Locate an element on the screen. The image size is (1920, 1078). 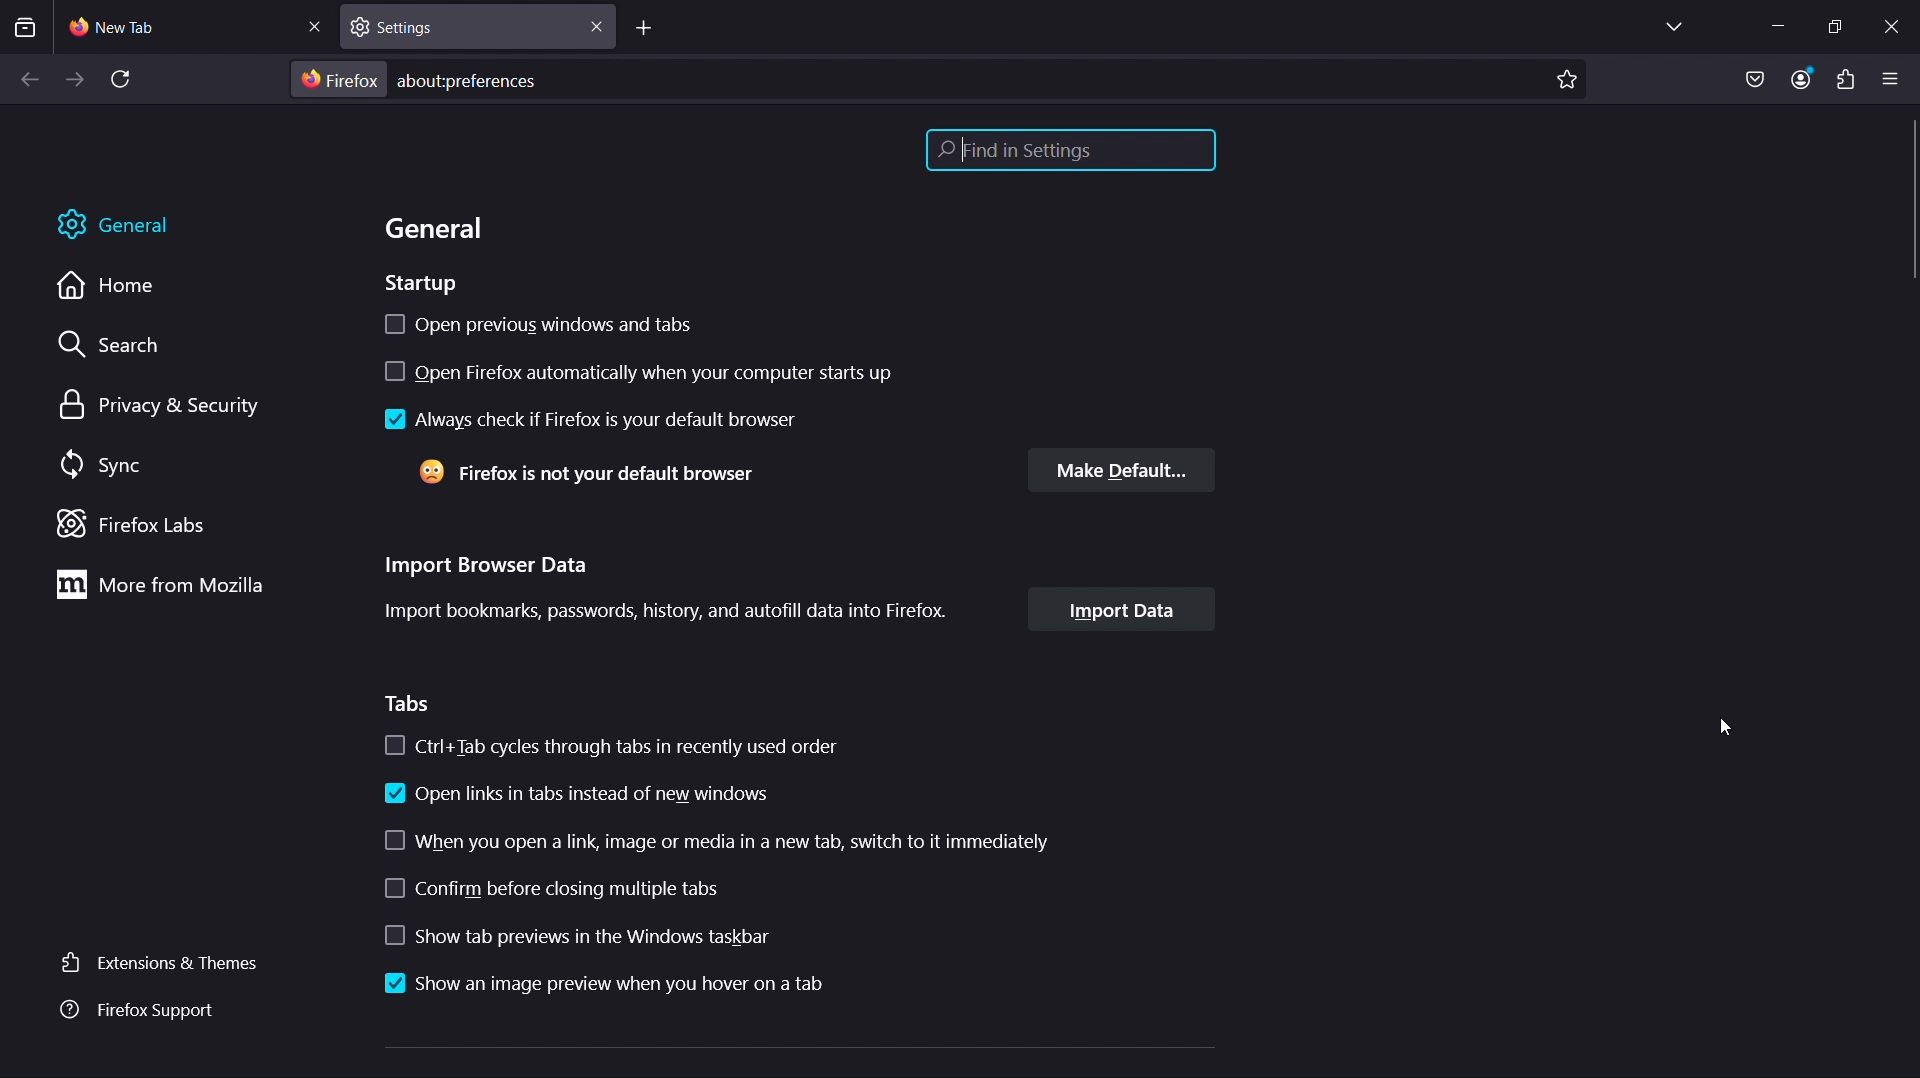
Cursor is located at coordinates (1732, 729).